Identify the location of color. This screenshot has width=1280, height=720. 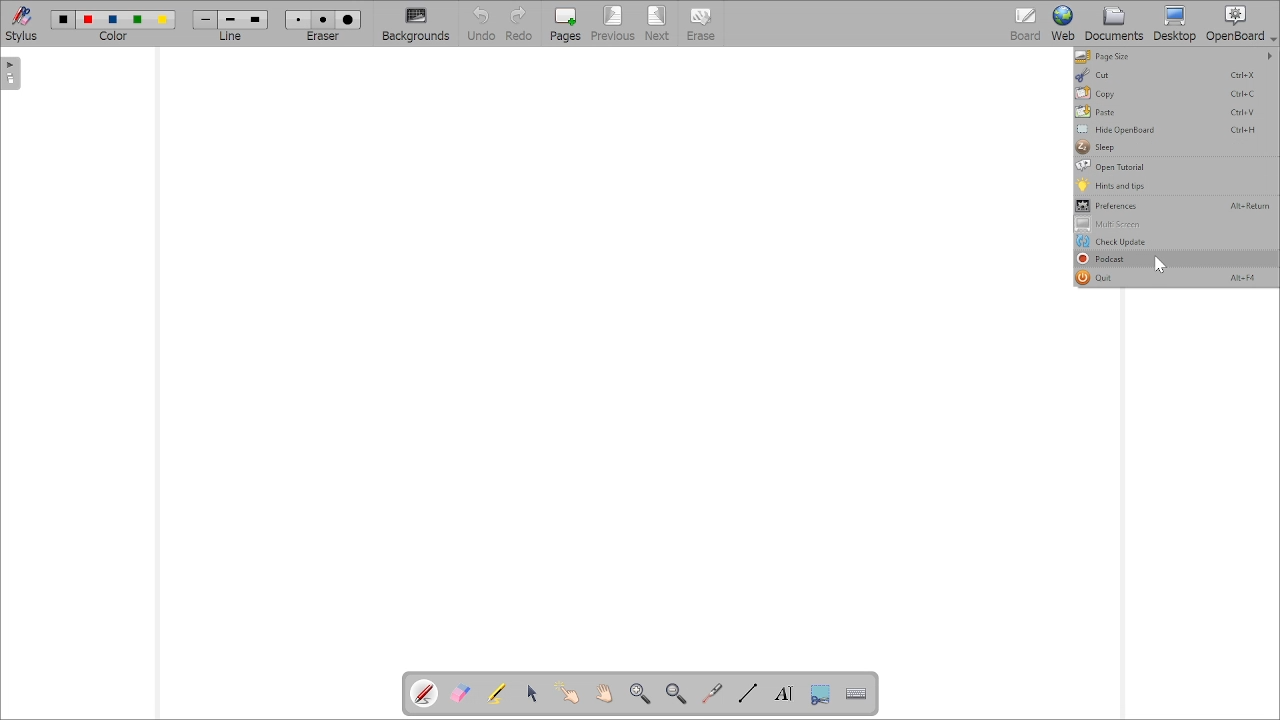
(114, 37).